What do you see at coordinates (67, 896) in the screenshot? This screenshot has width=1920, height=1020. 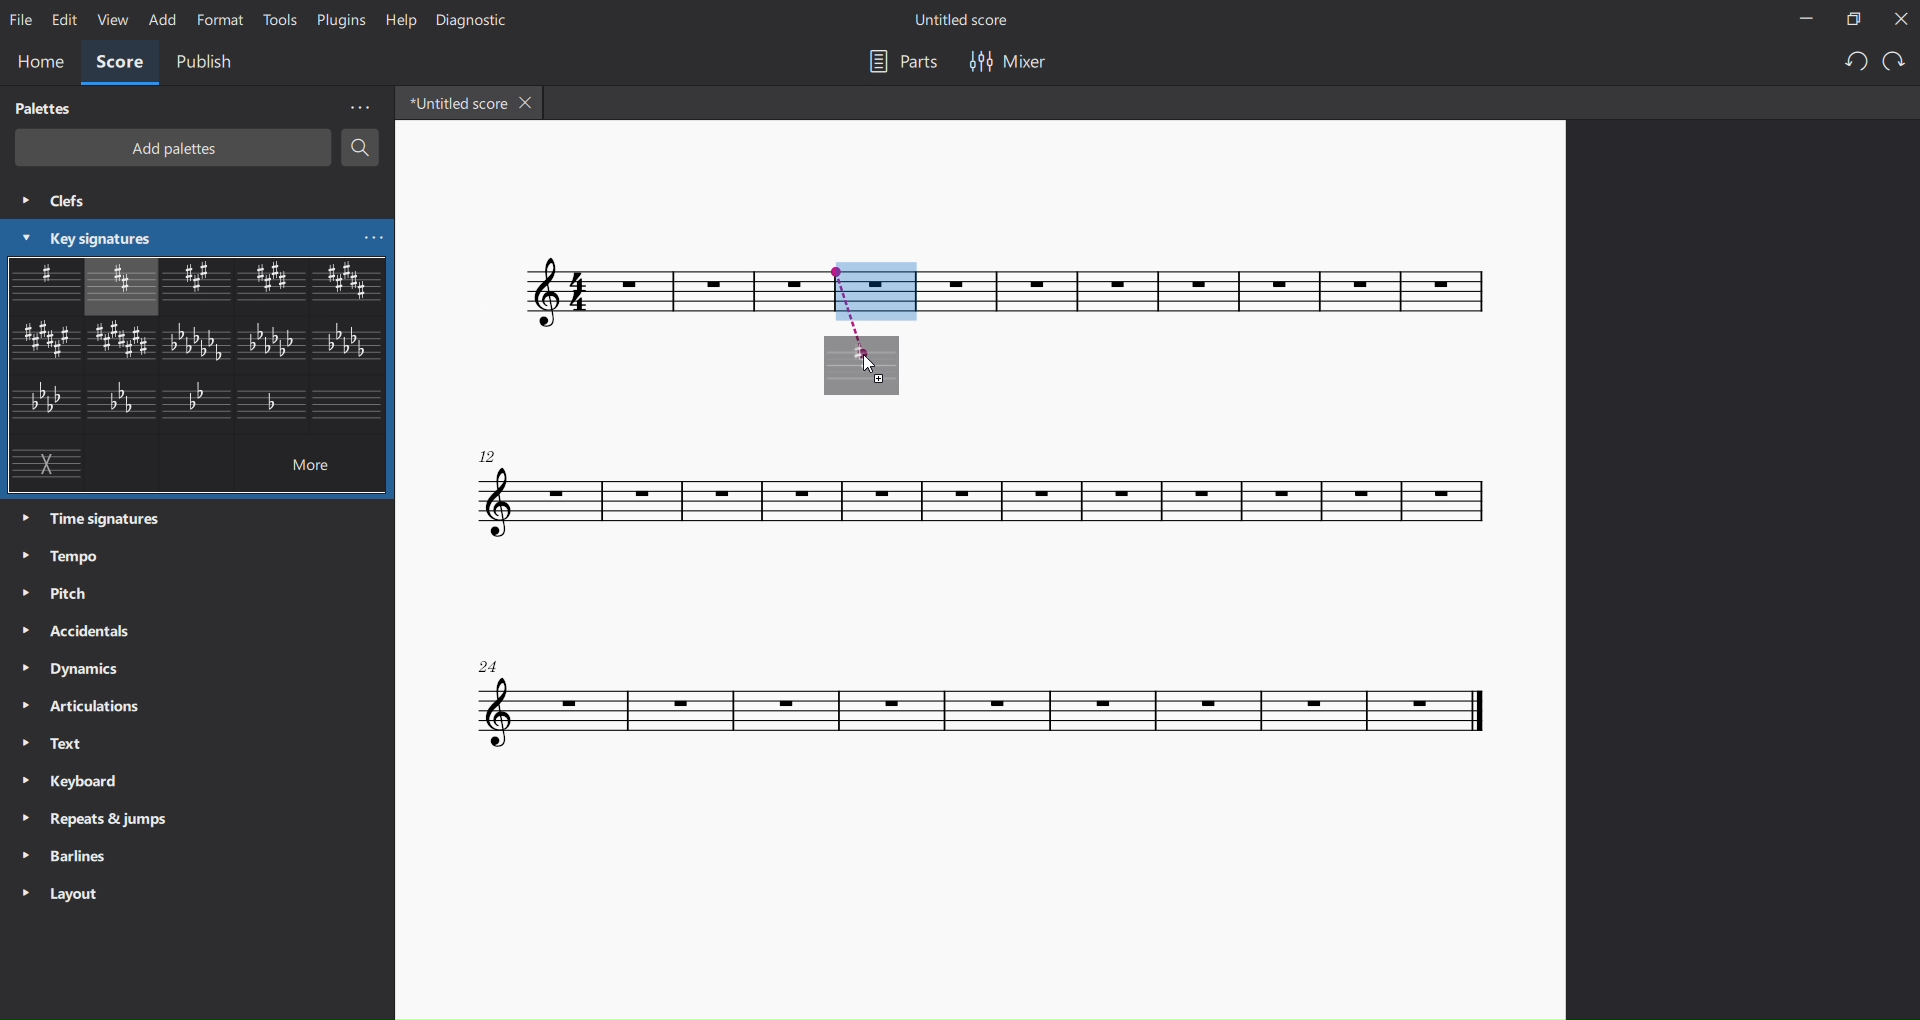 I see `layout` at bounding box center [67, 896].